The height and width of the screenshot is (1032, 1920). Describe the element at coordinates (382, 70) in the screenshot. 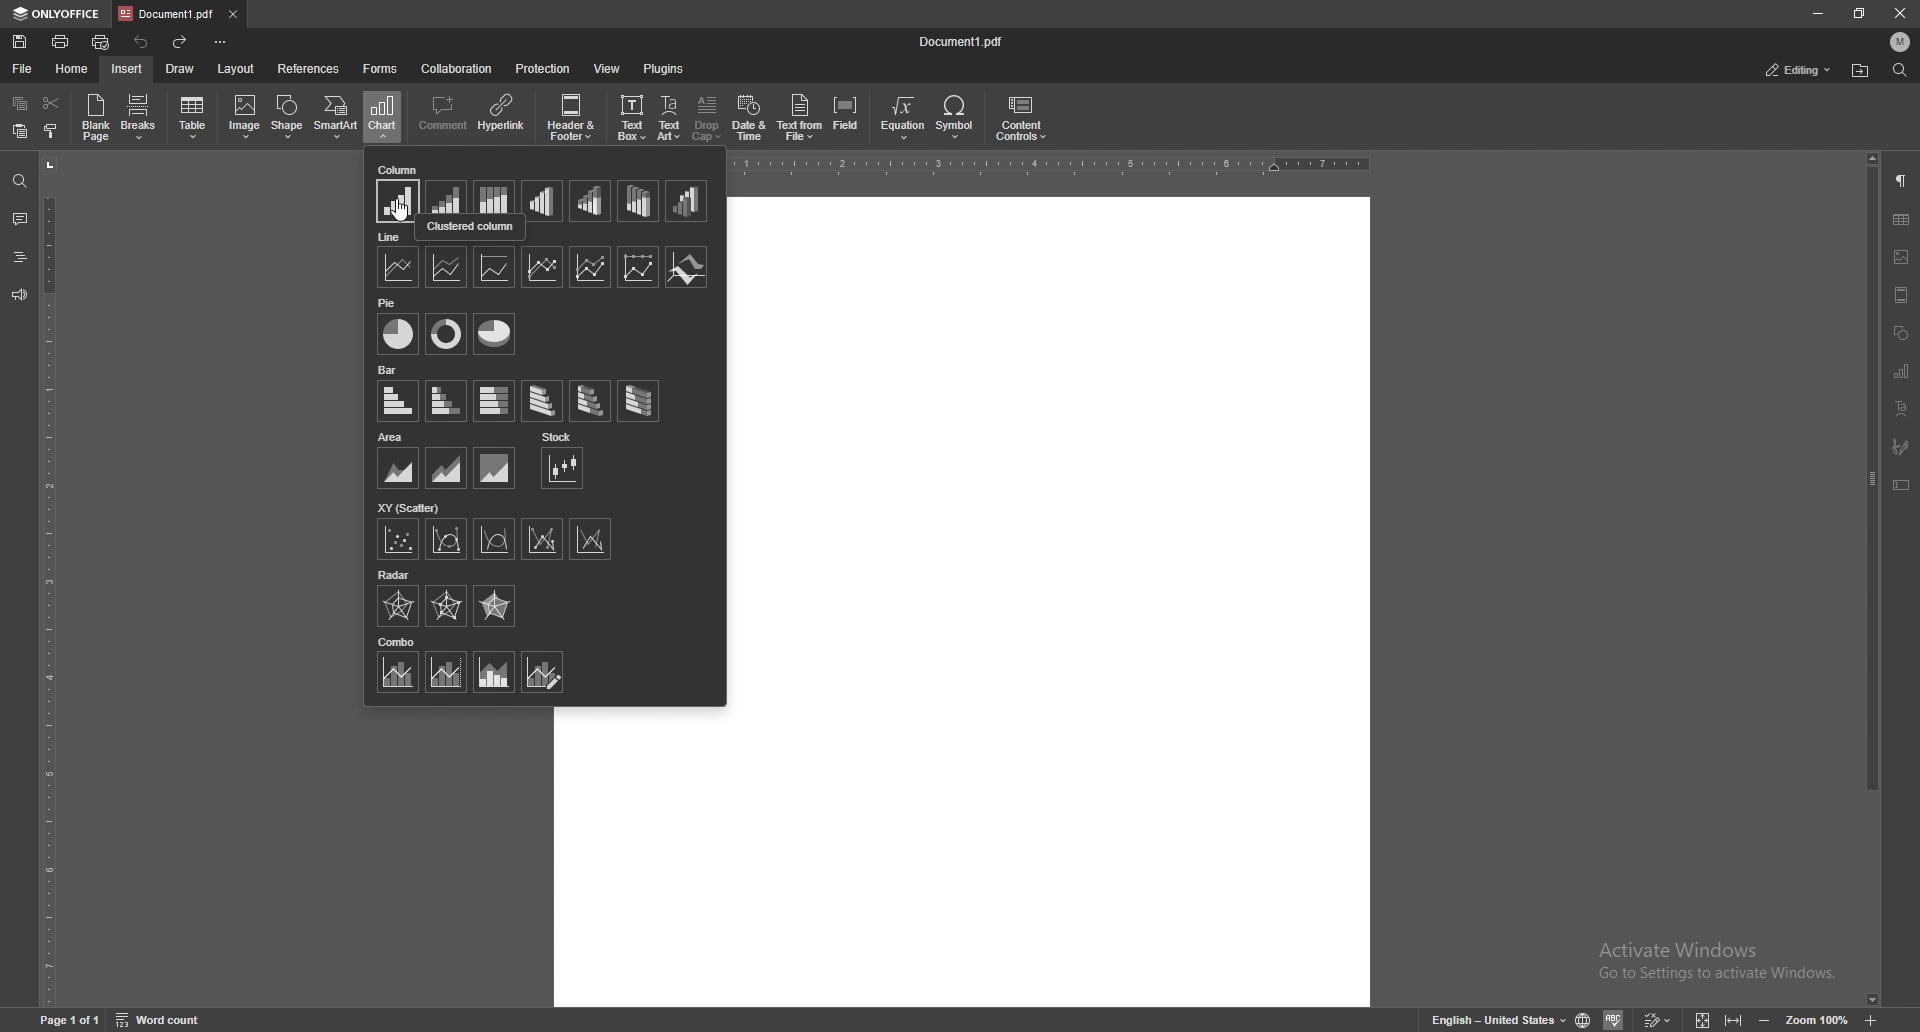

I see `forms` at that location.